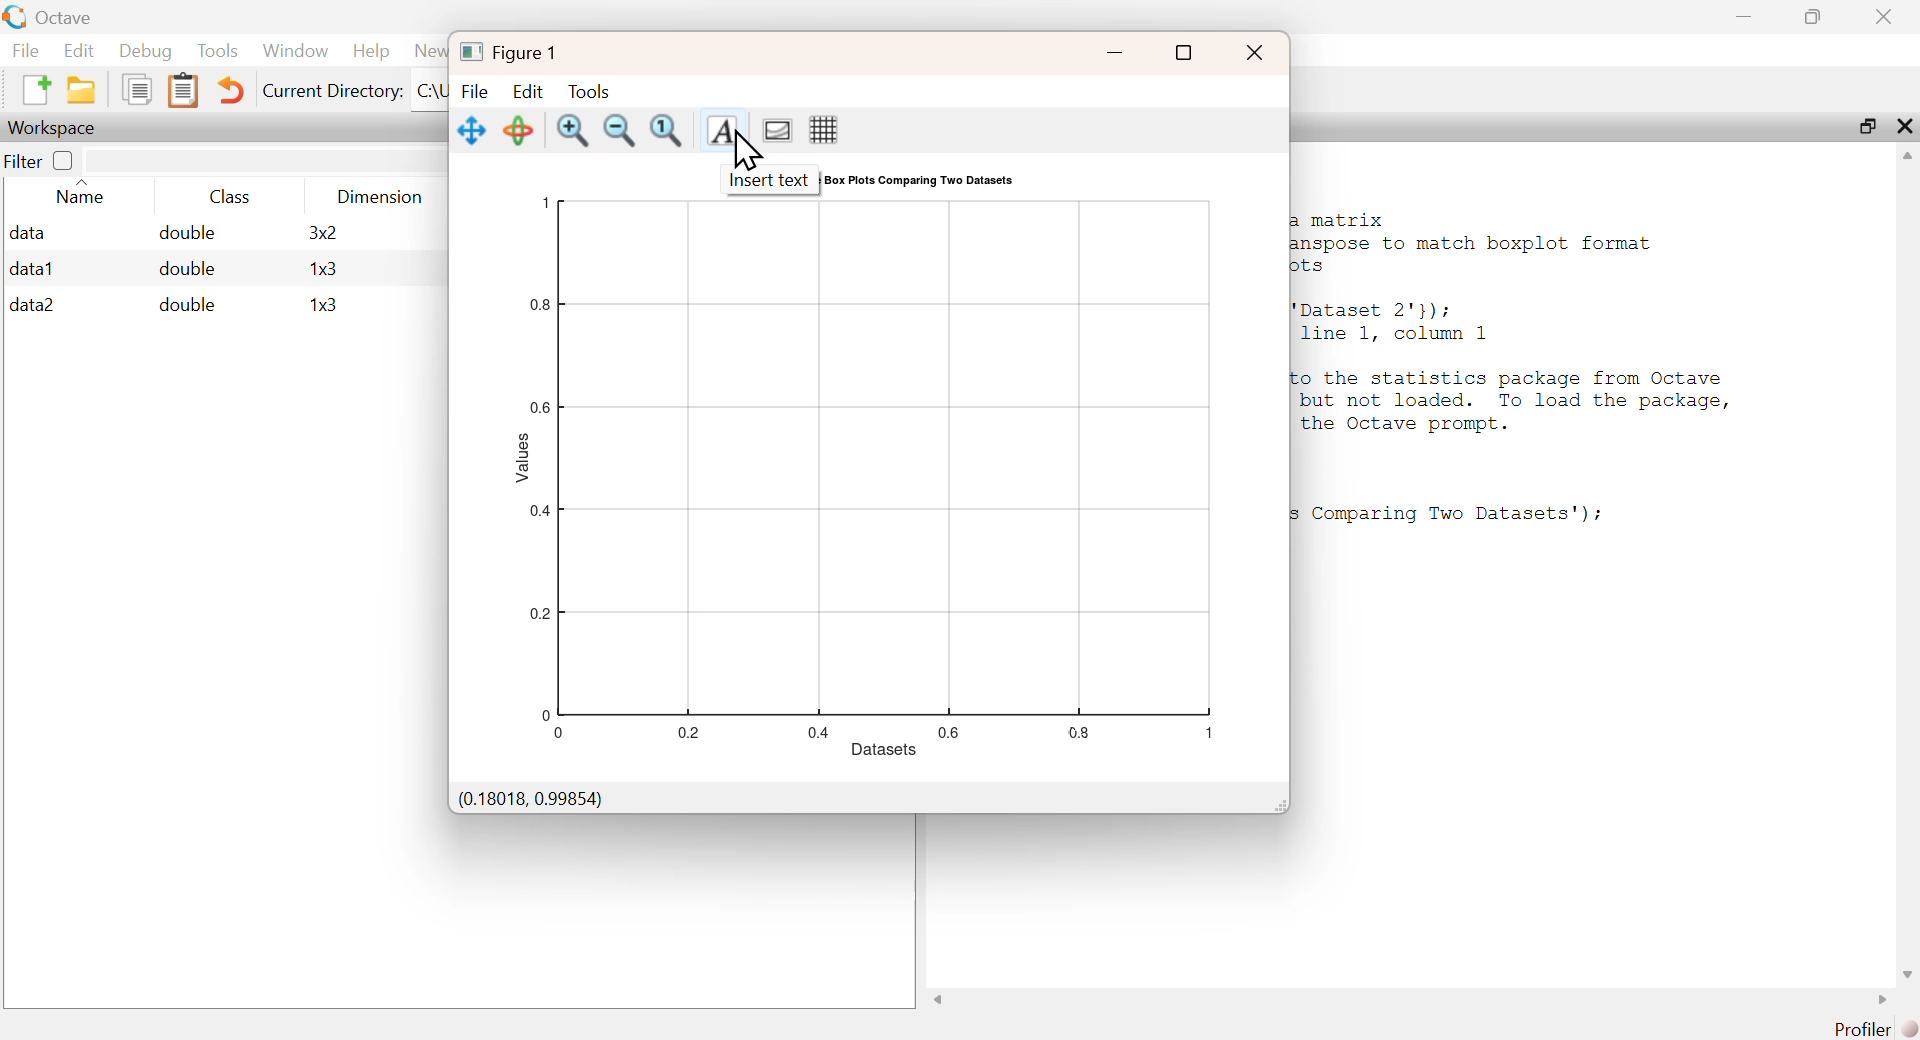  Describe the element at coordinates (825, 130) in the screenshot. I see `Grid` at that location.